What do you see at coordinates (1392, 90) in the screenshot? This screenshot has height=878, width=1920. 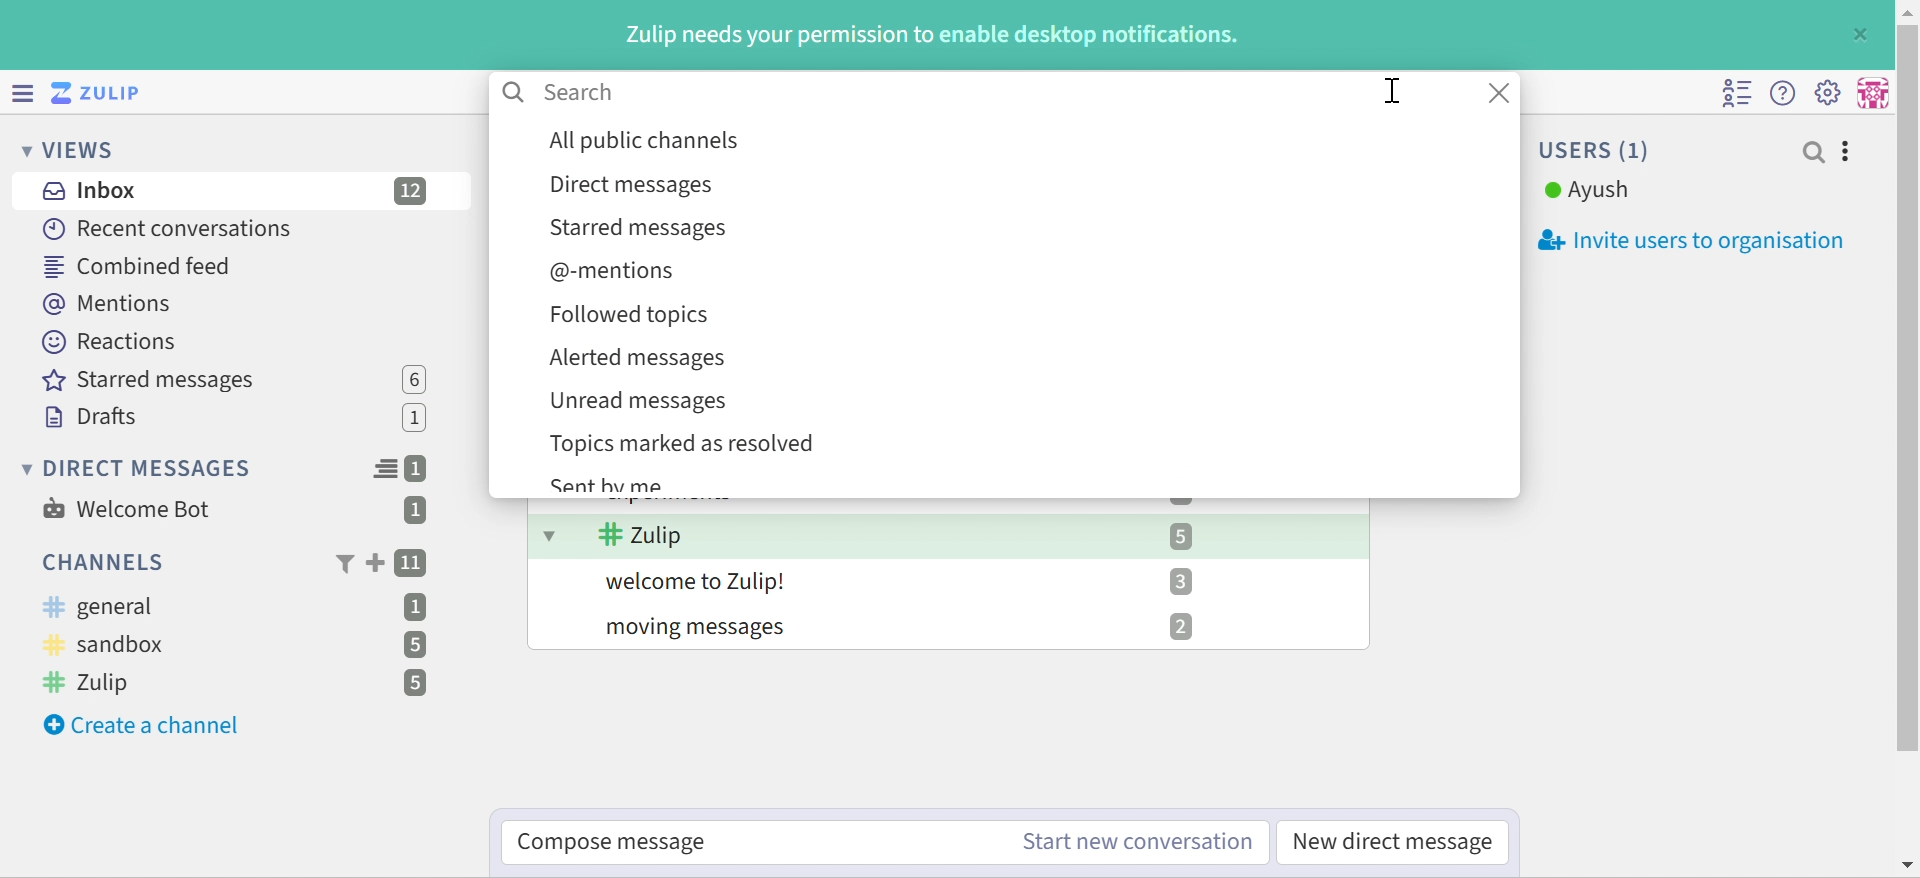 I see `Cursor` at bounding box center [1392, 90].